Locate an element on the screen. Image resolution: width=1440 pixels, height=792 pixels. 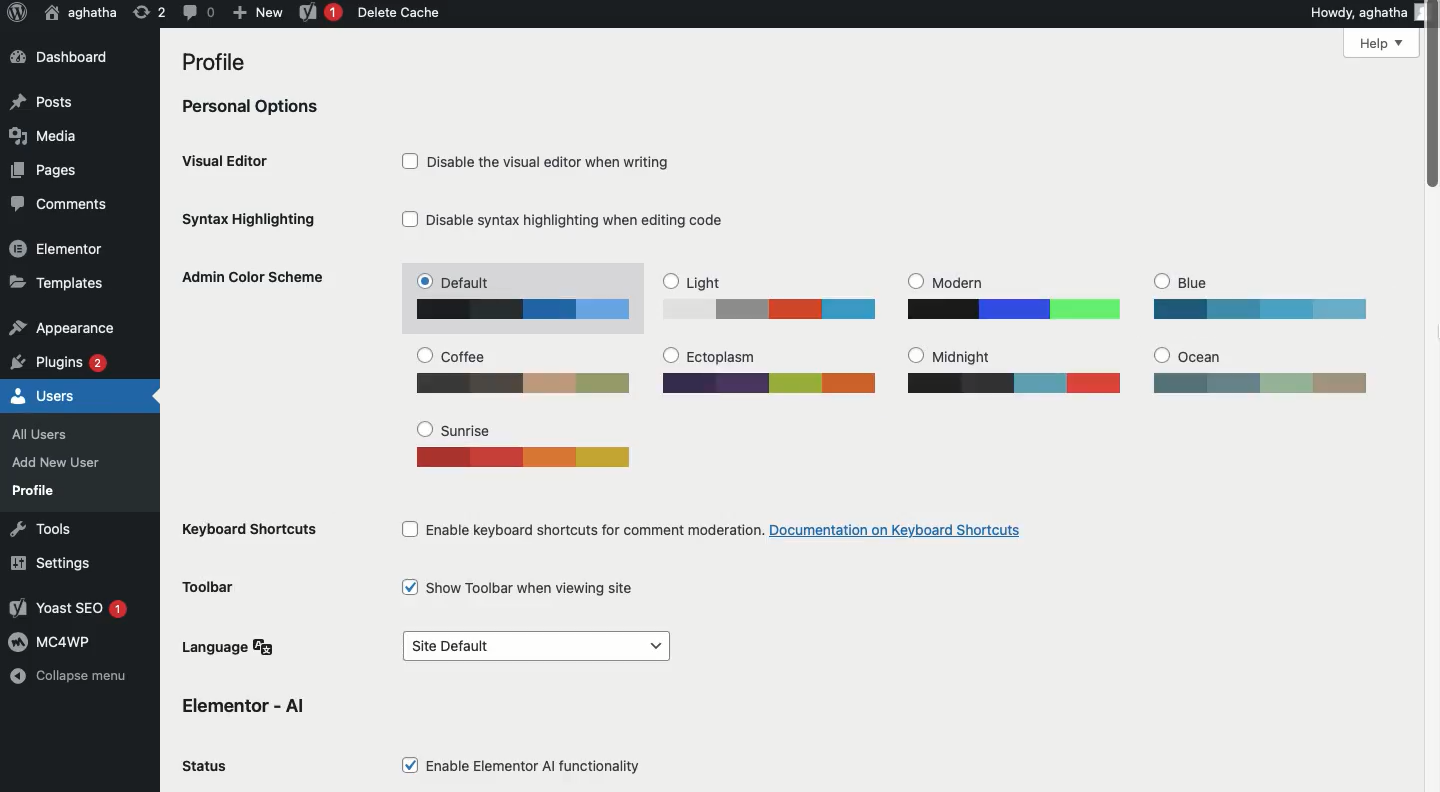
Modern is located at coordinates (1015, 296).